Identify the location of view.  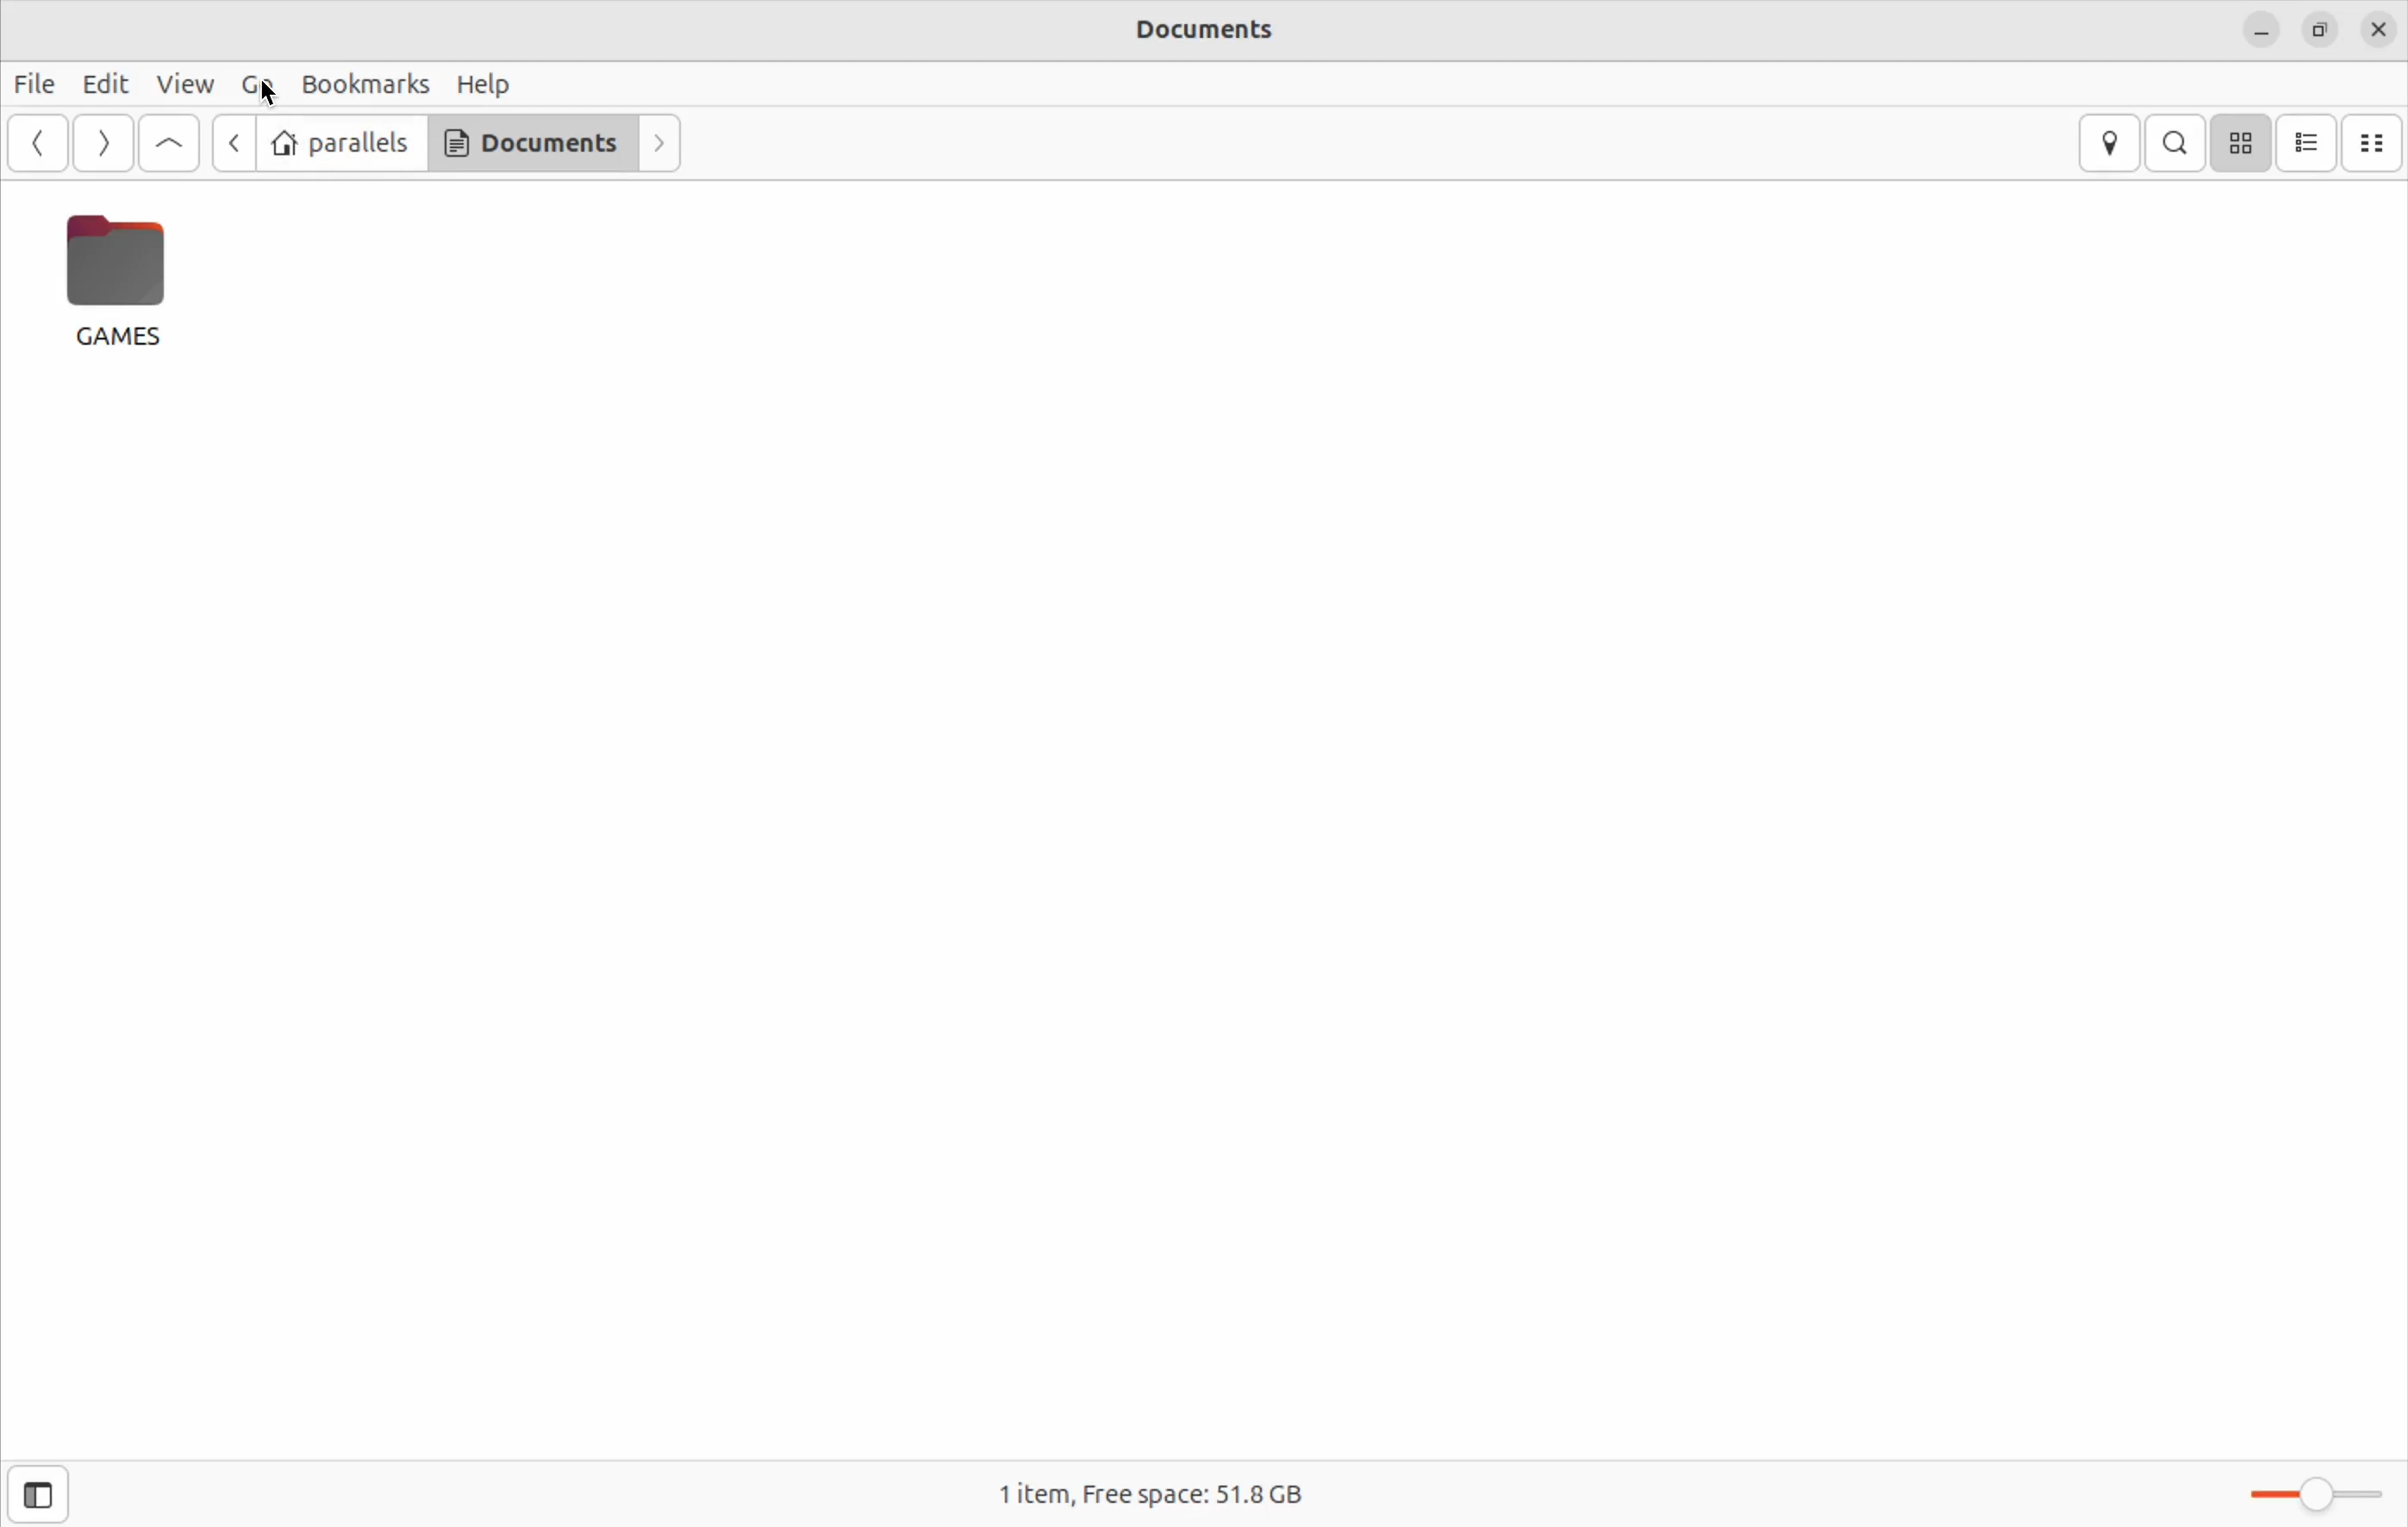
(184, 82).